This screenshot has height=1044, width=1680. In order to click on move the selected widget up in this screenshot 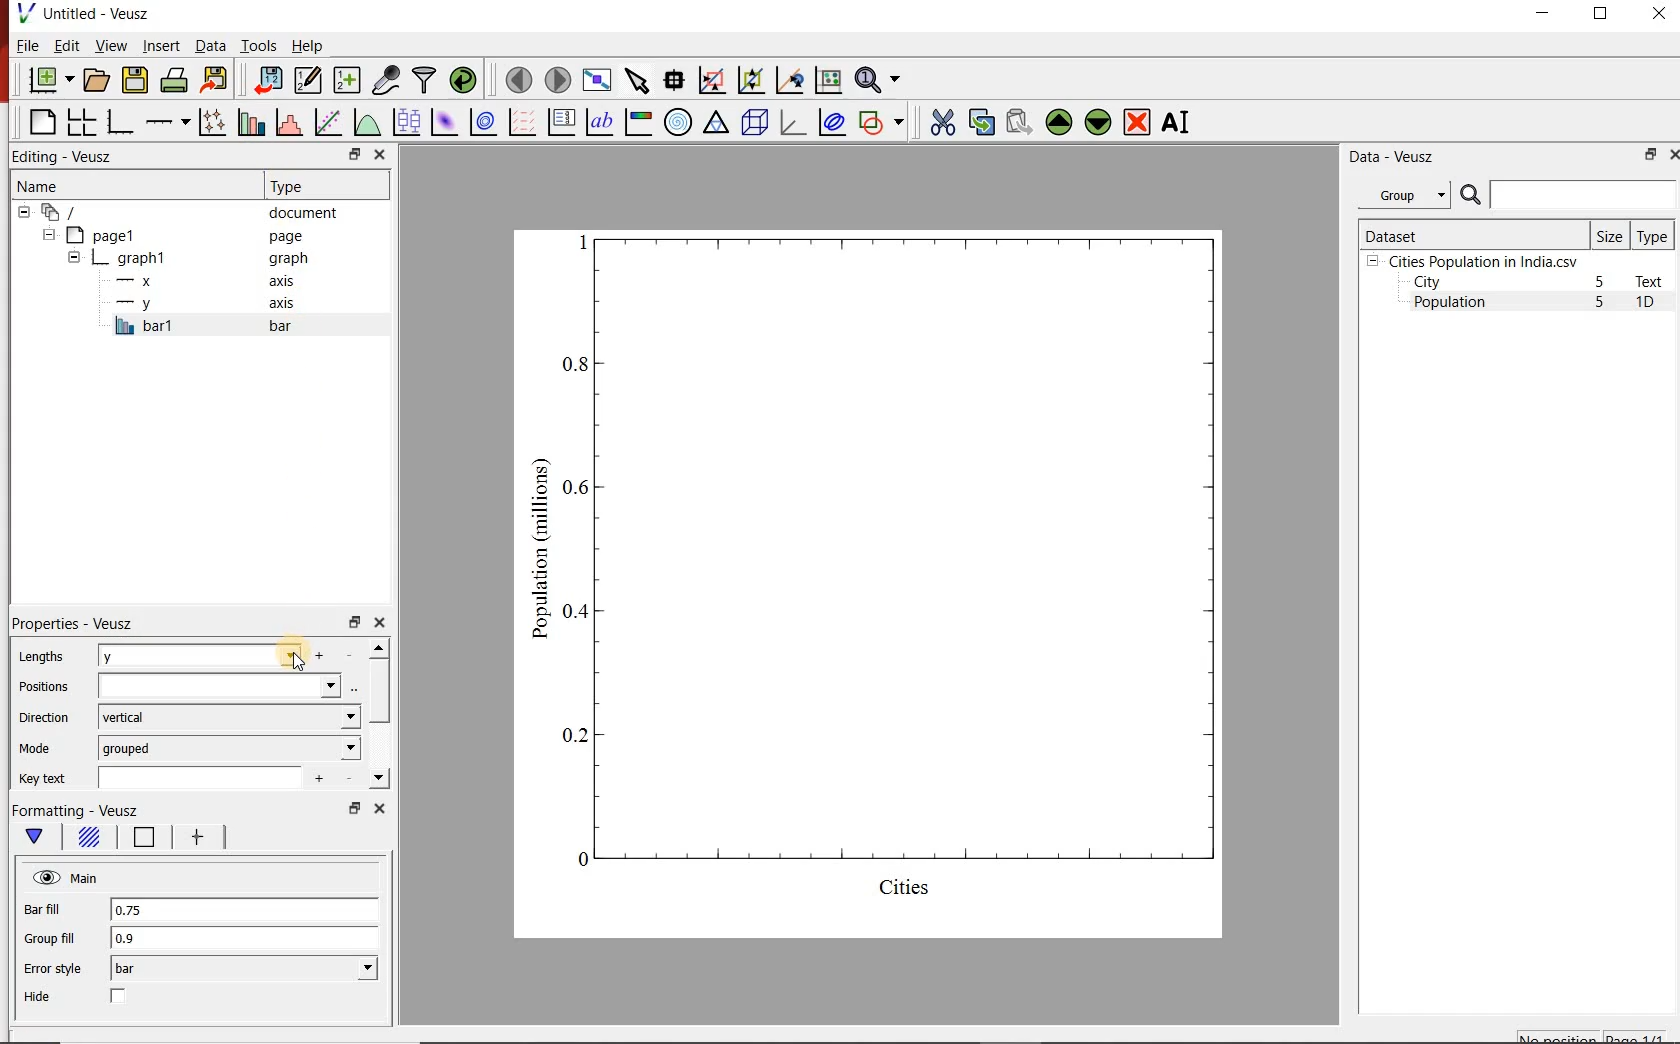, I will do `click(1059, 121)`.